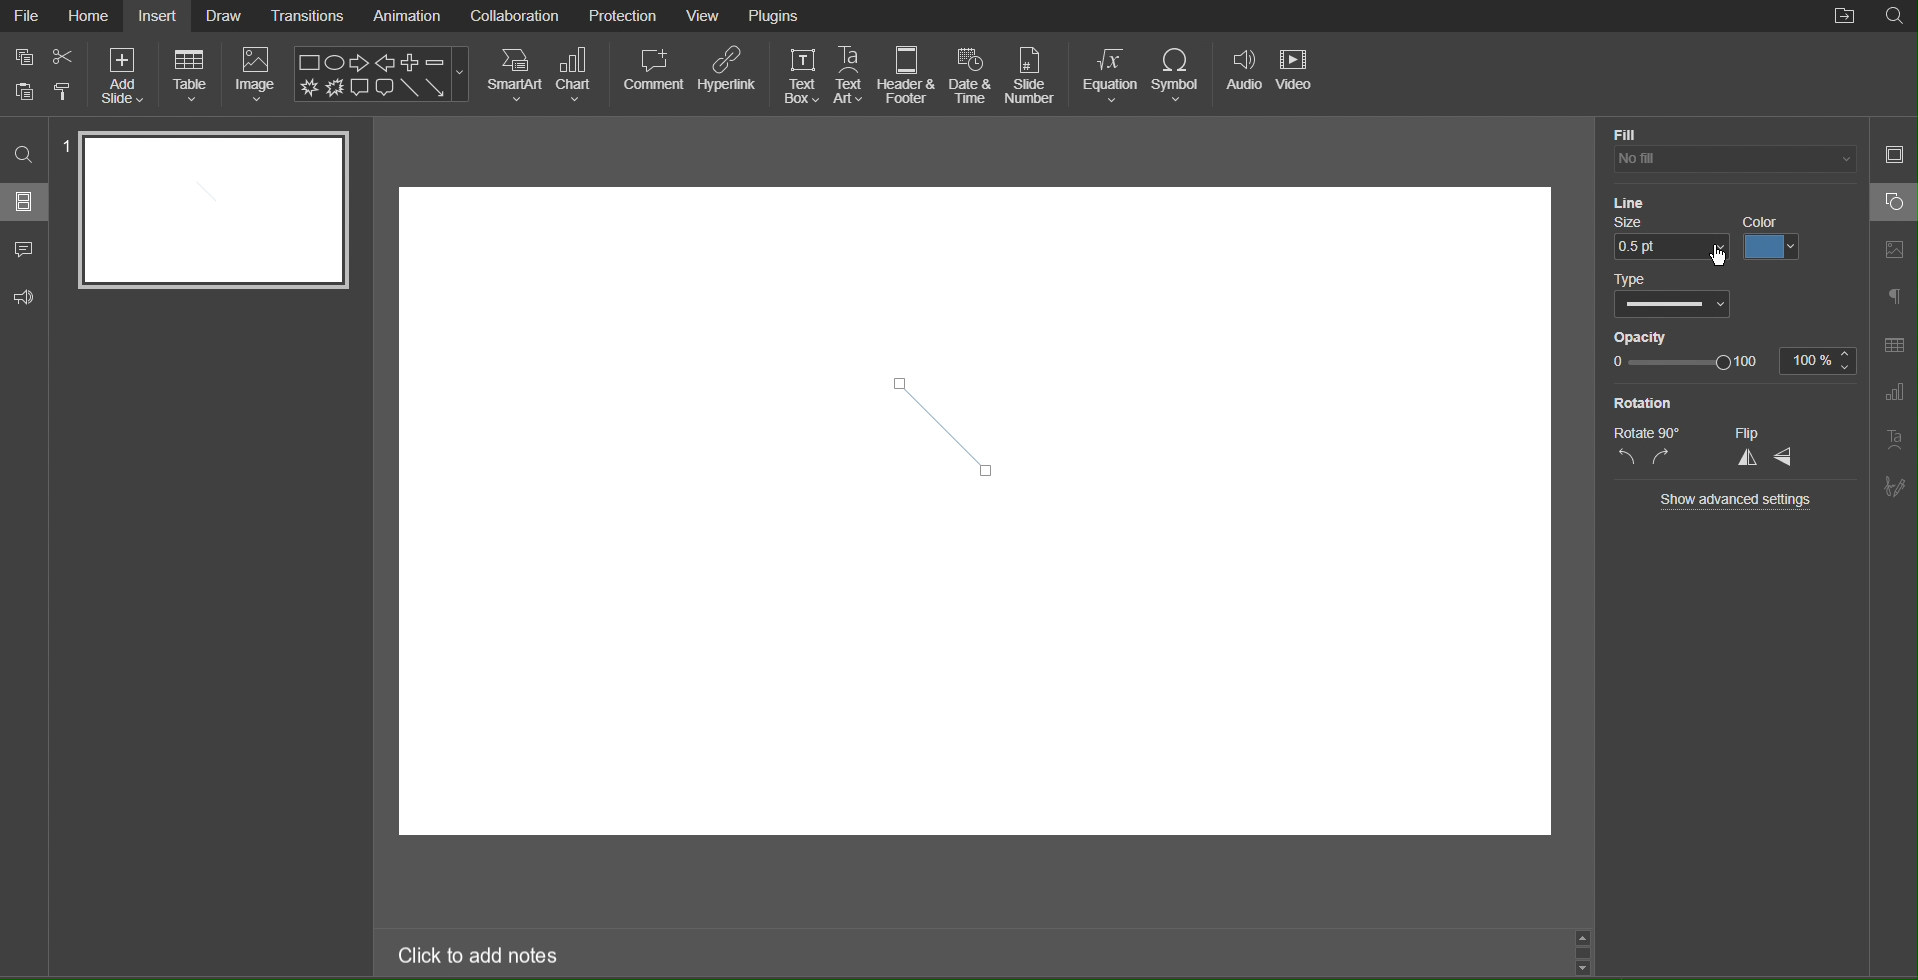 Image resolution: width=1918 pixels, height=980 pixels. I want to click on Cut, so click(68, 60).